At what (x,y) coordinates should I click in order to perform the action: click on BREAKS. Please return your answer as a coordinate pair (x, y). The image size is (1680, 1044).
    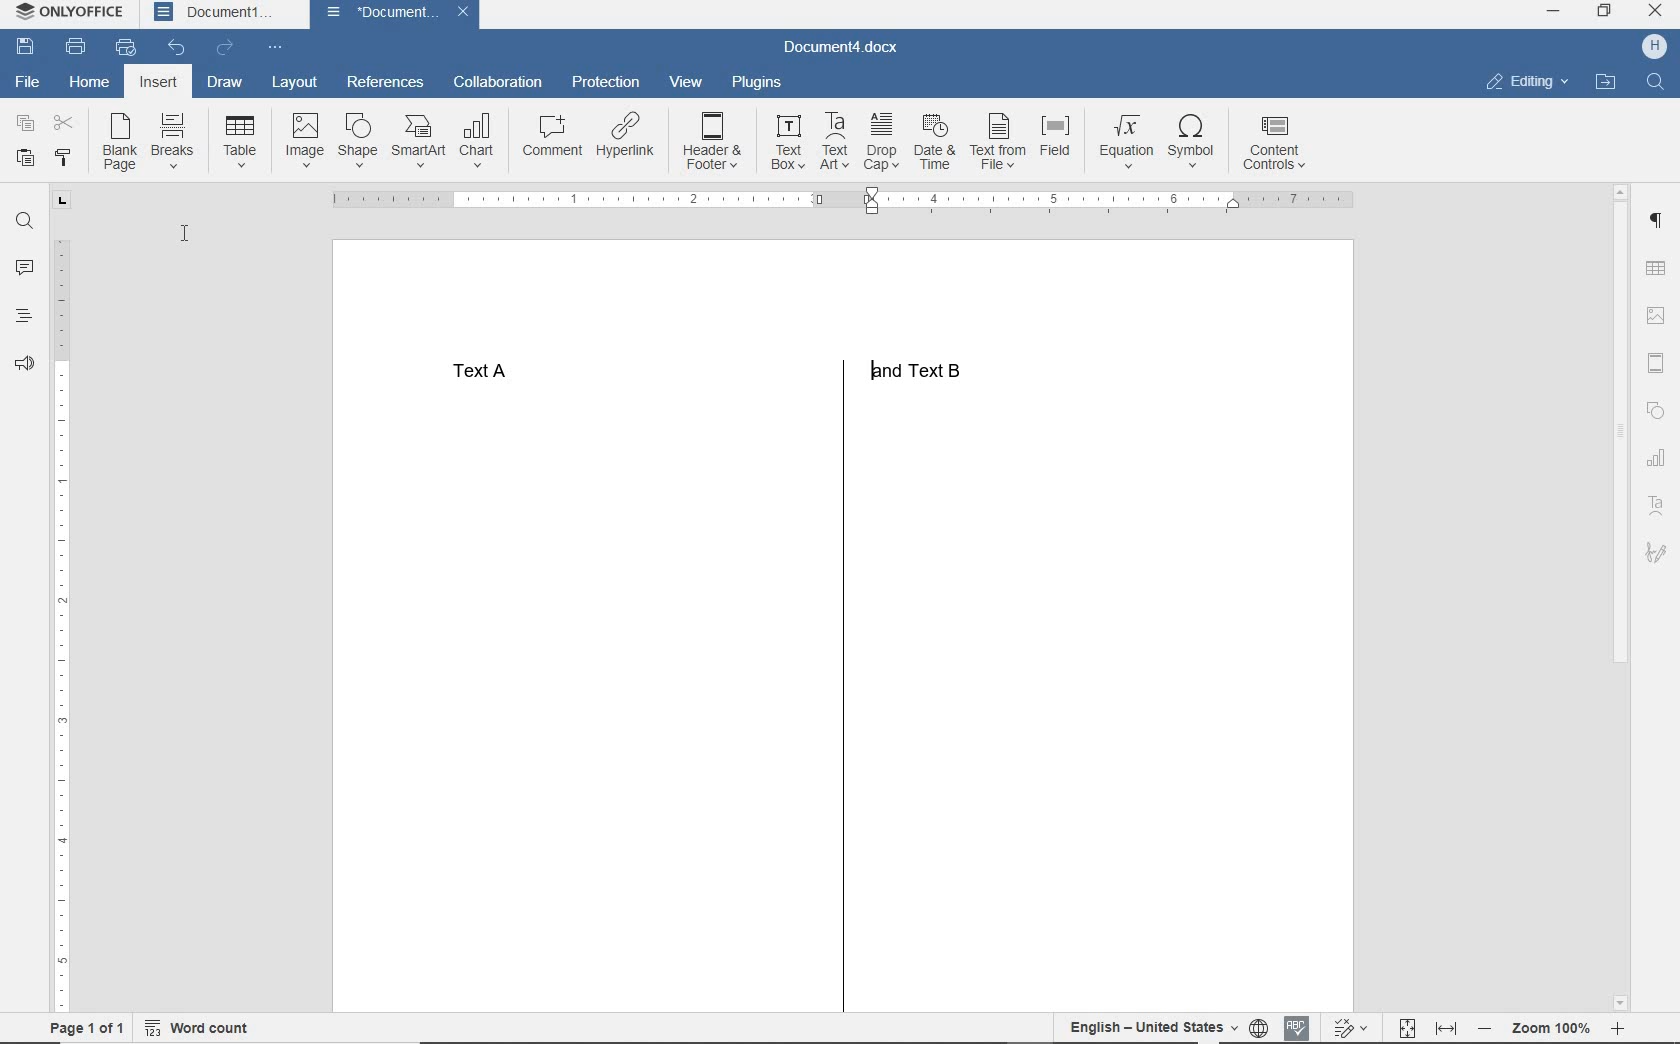
    Looking at the image, I should click on (175, 143).